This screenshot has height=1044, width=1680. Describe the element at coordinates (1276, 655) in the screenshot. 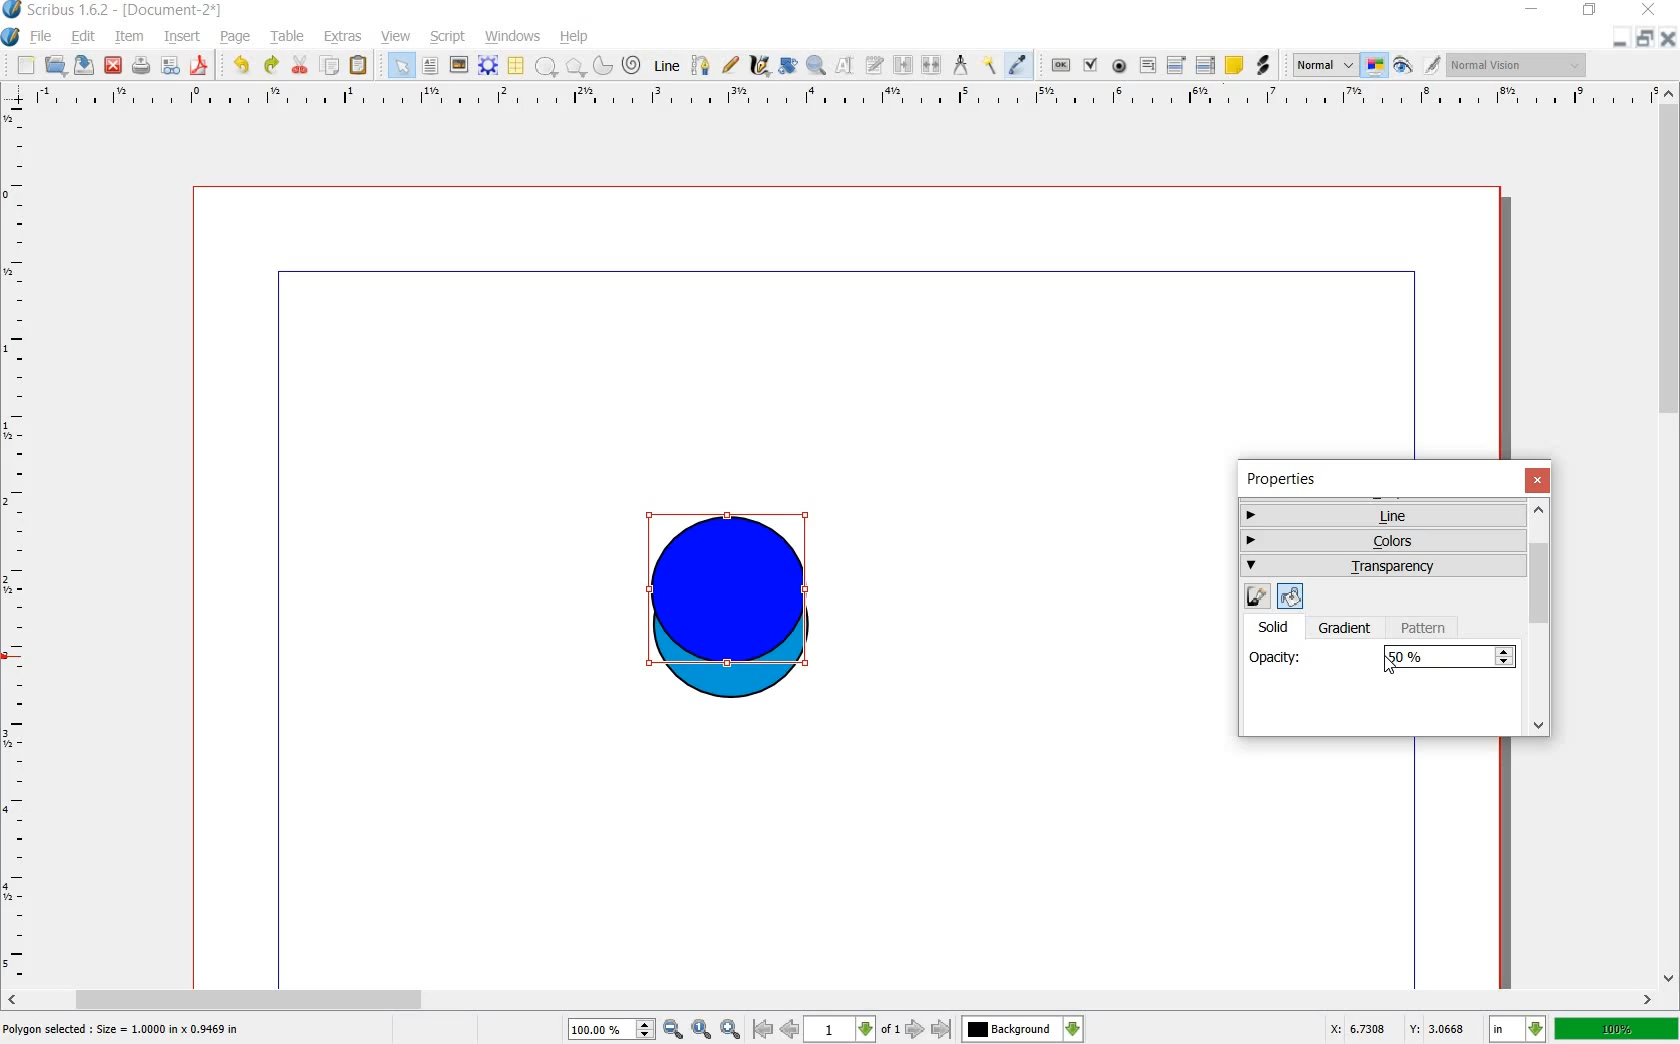

I see `opacity` at that location.